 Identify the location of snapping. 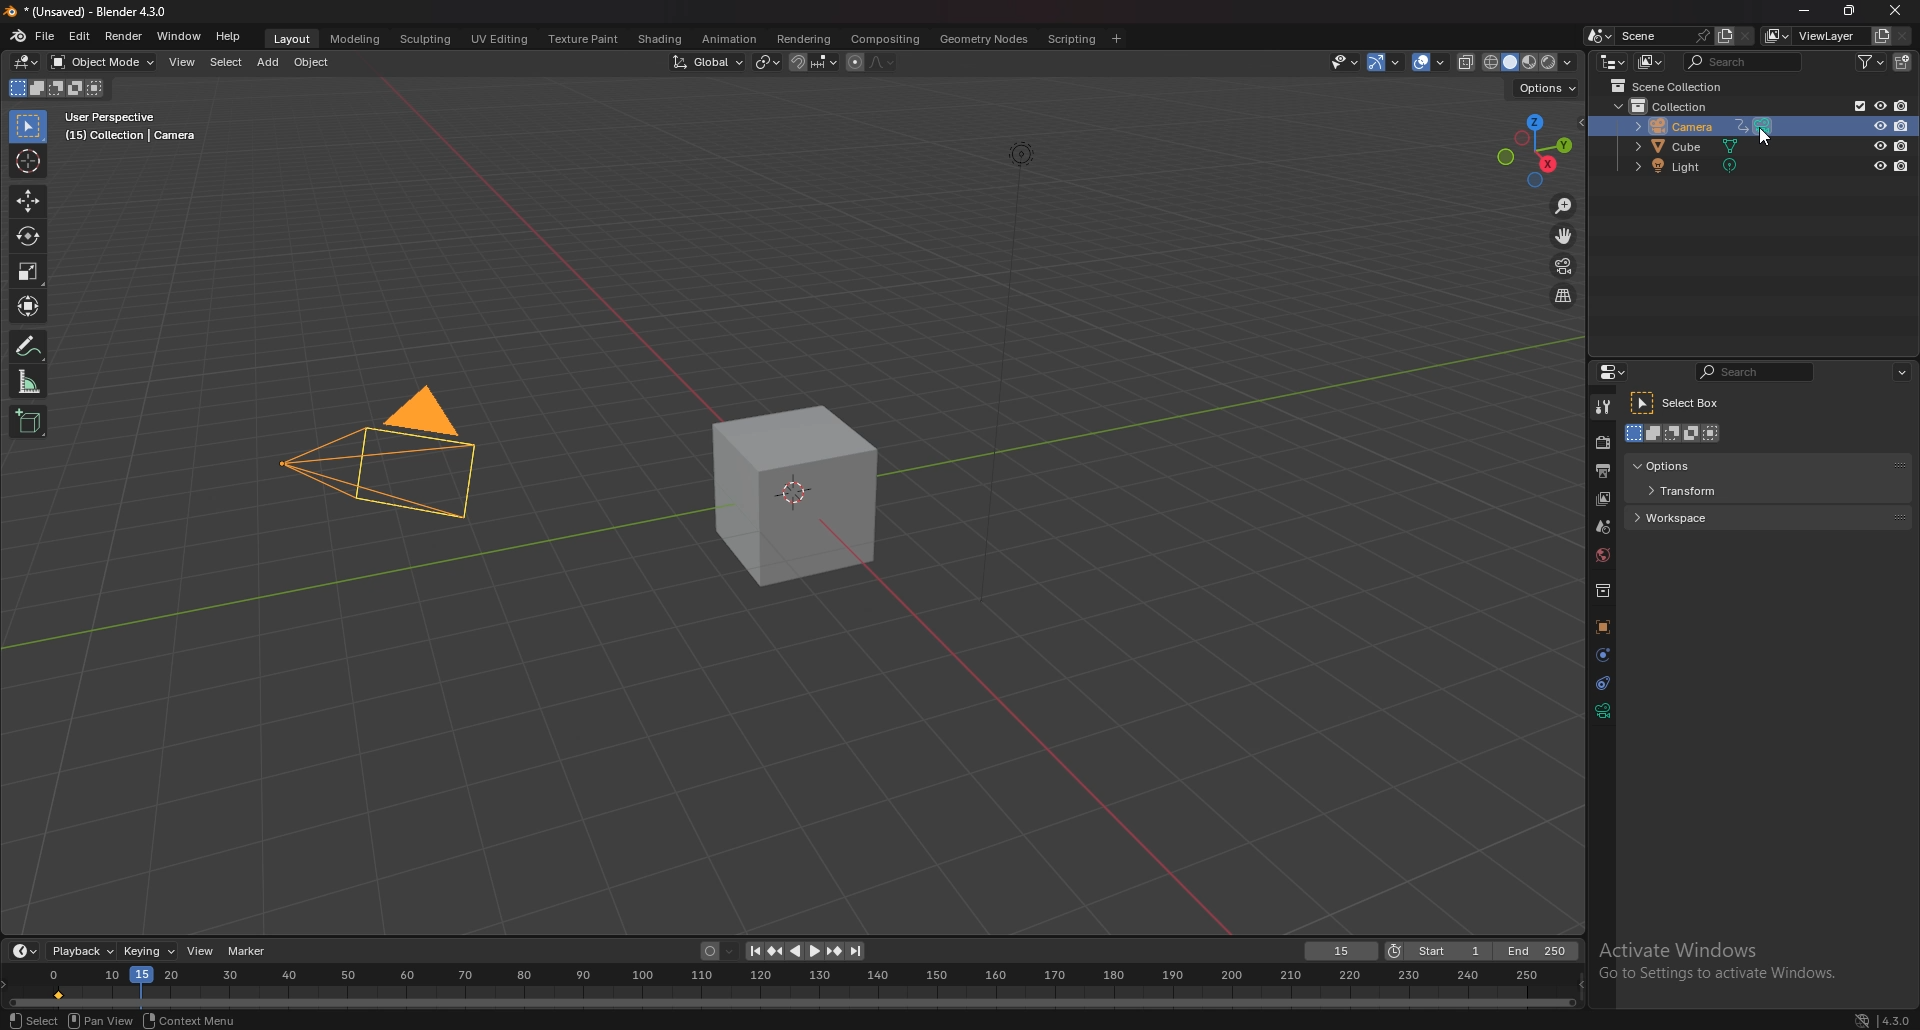
(812, 61).